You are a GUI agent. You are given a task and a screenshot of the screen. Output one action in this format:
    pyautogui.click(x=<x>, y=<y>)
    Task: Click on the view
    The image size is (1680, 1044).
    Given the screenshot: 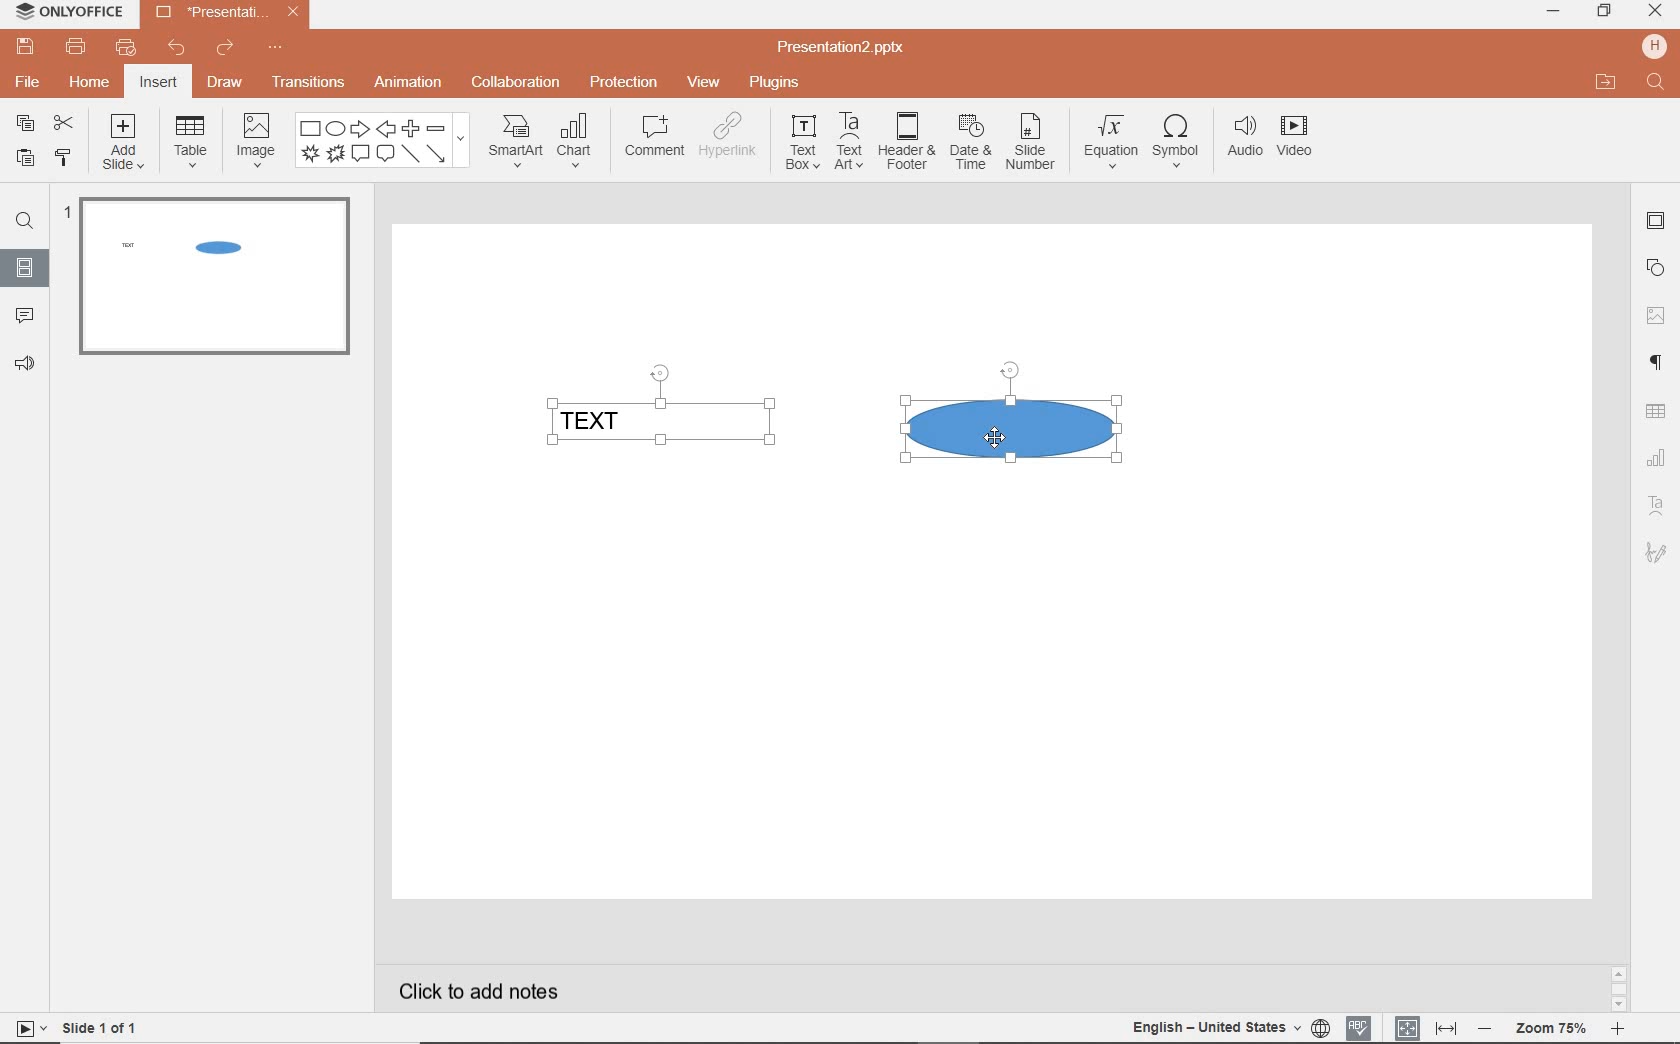 What is the action you would take?
    pyautogui.click(x=700, y=83)
    